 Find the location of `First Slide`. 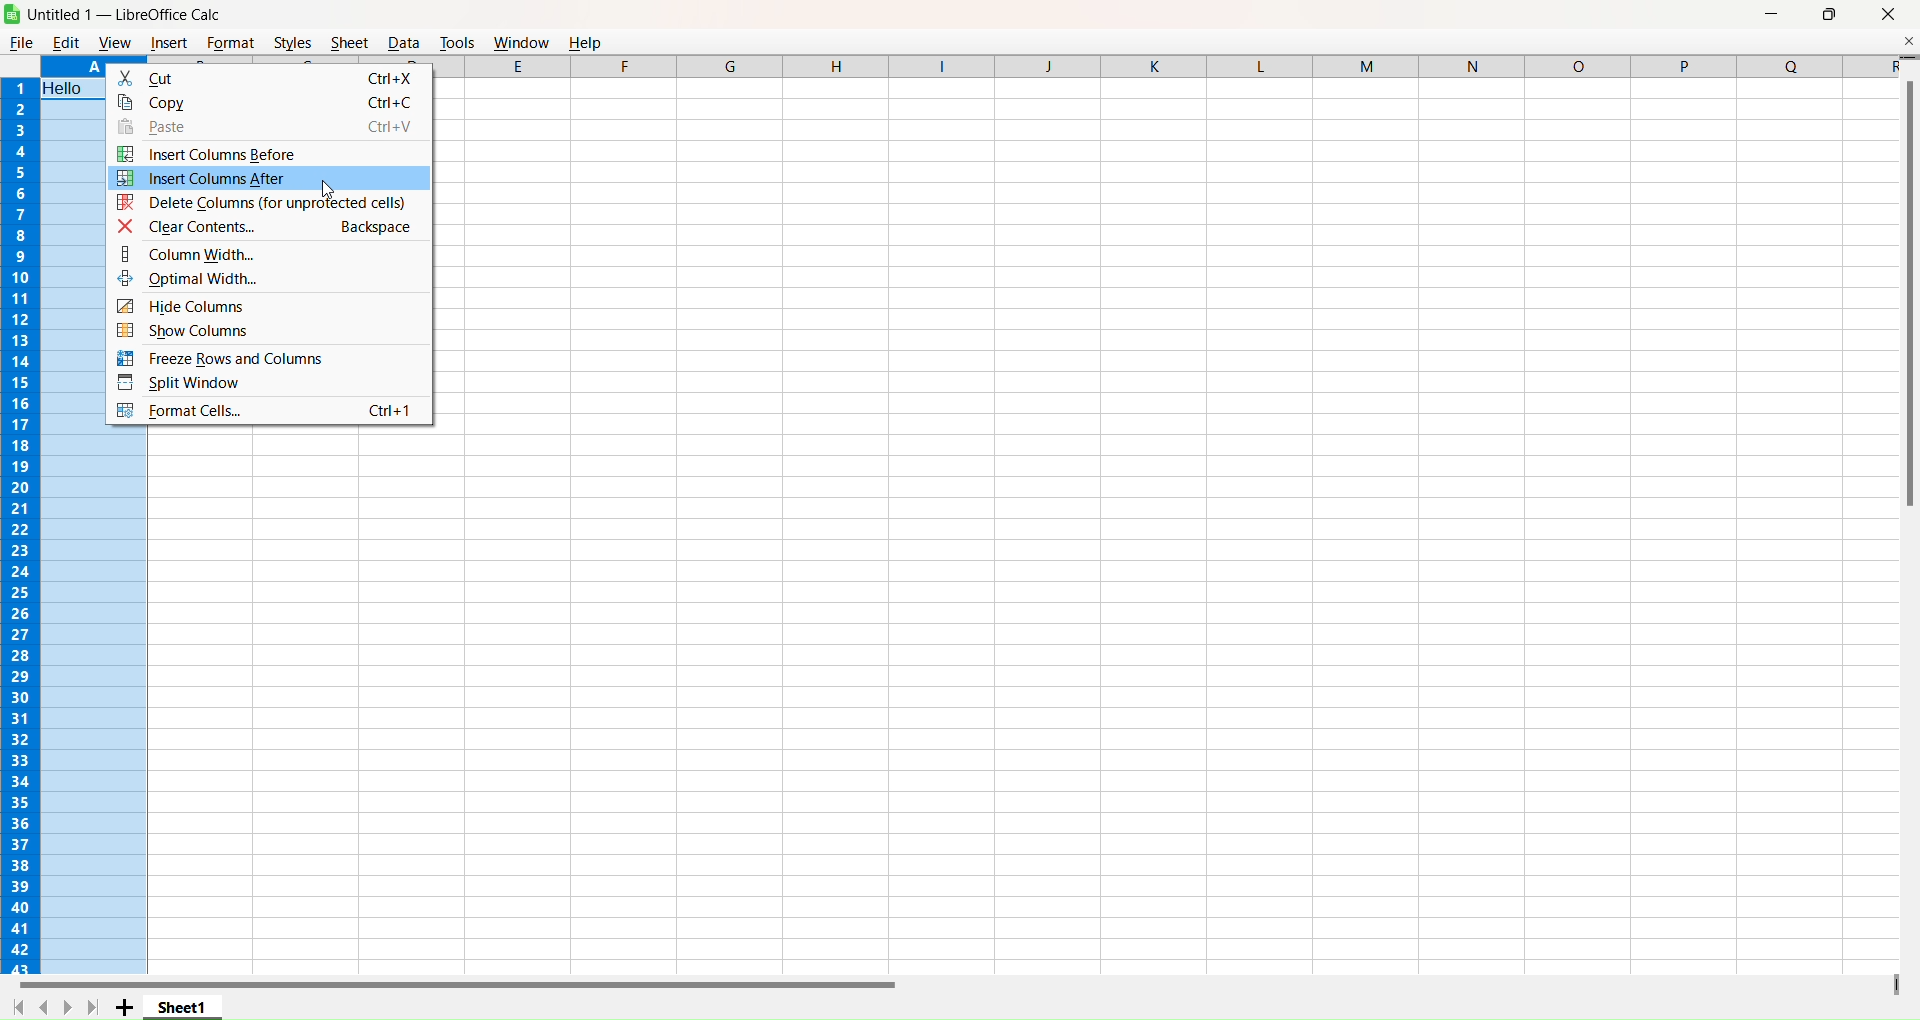

First Slide is located at coordinates (19, 1006).